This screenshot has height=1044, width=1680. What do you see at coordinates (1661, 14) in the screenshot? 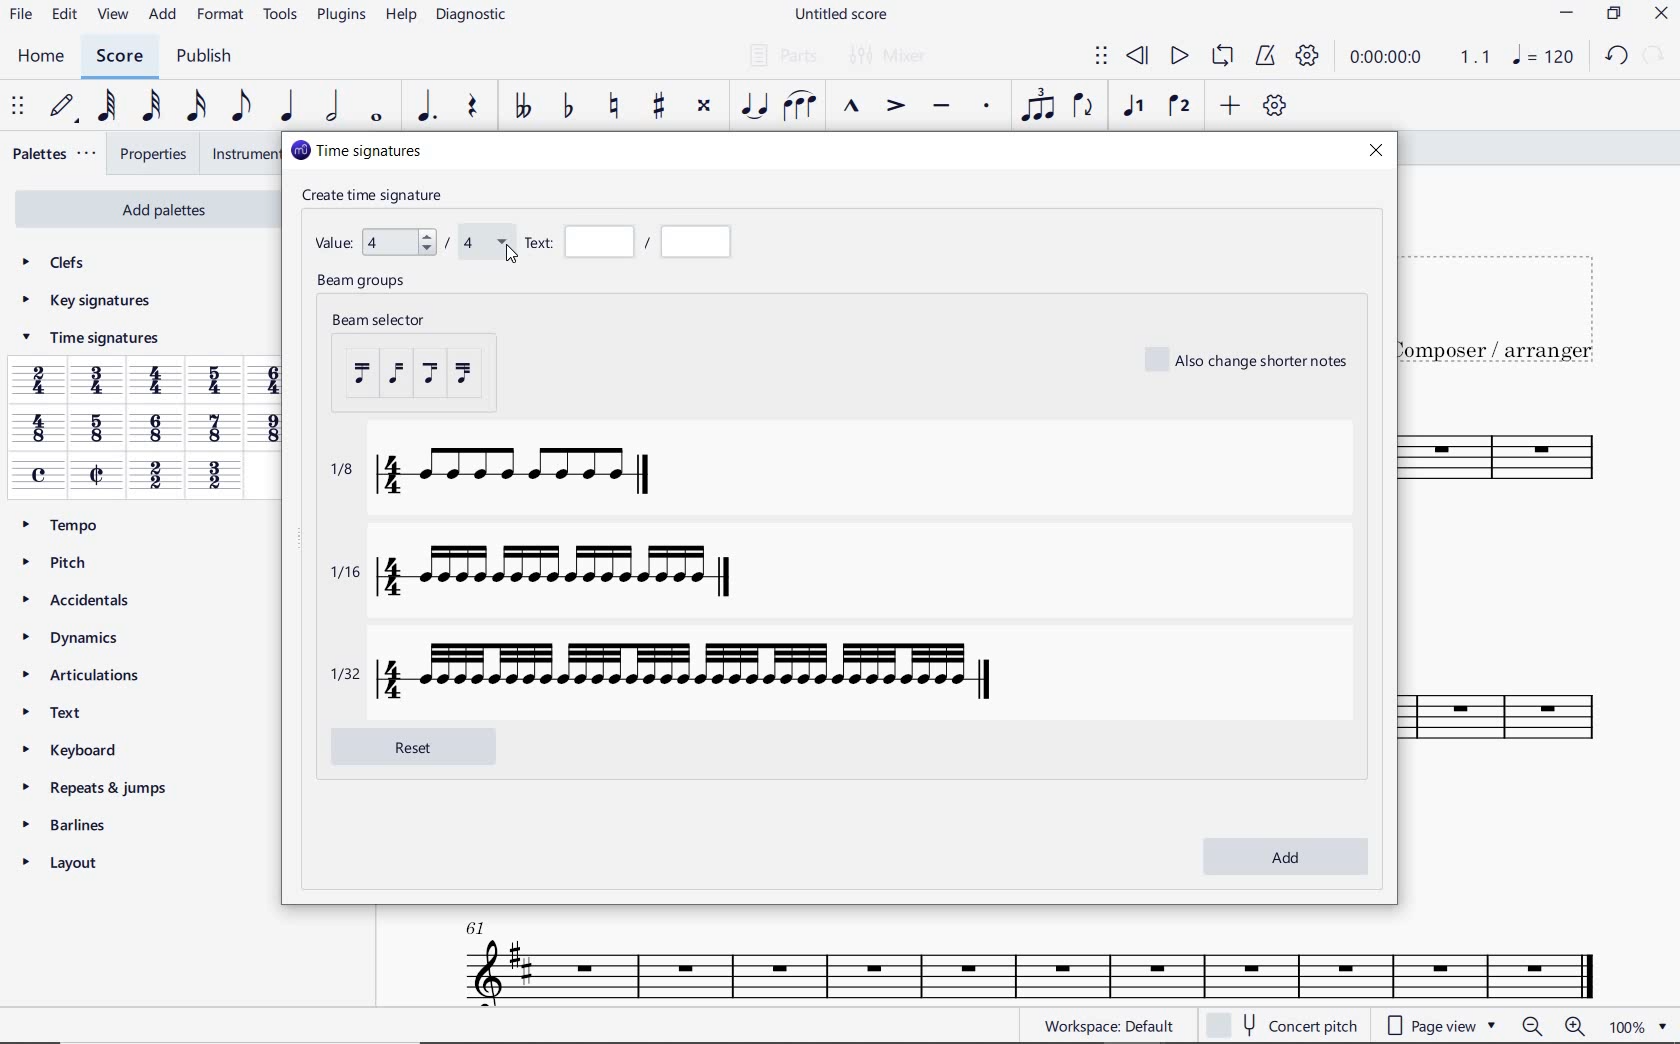
I see `CLOSE` at bounding box center [1661, 14].